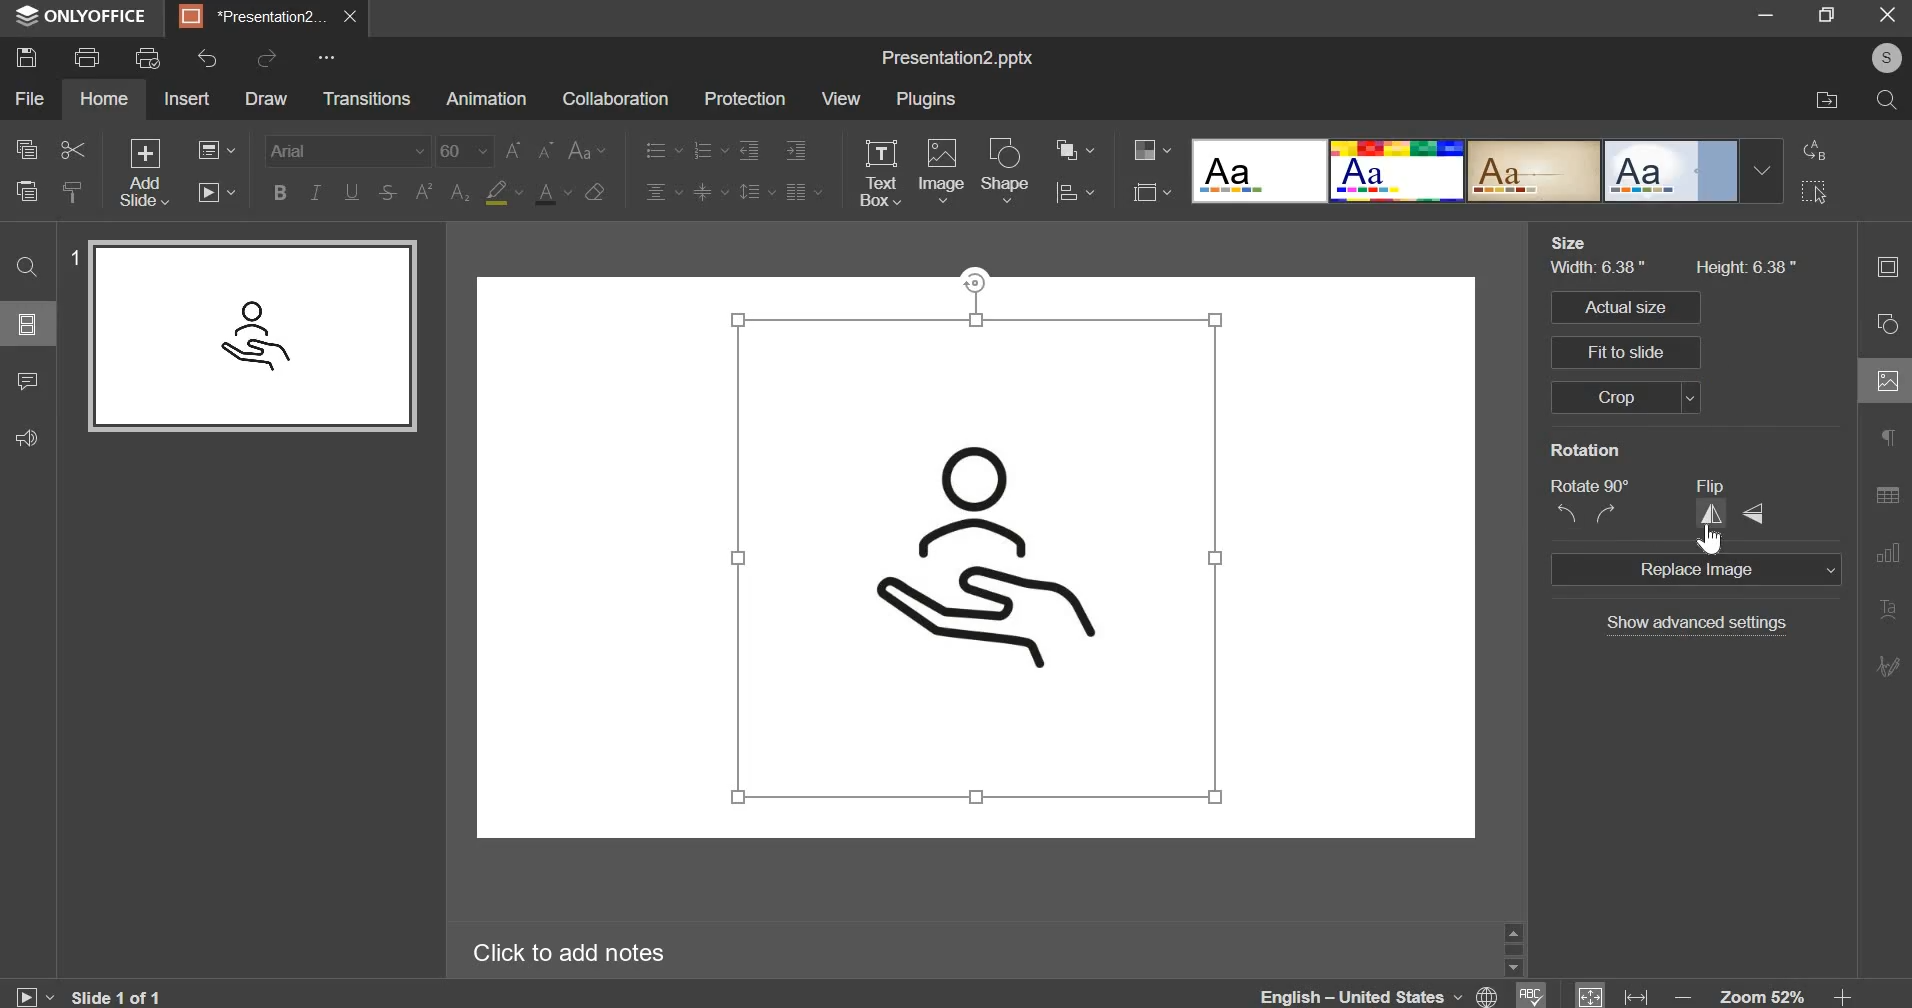 This screenshot has height=1008, width=1912. I want to click on flip, so click(1740, 501).